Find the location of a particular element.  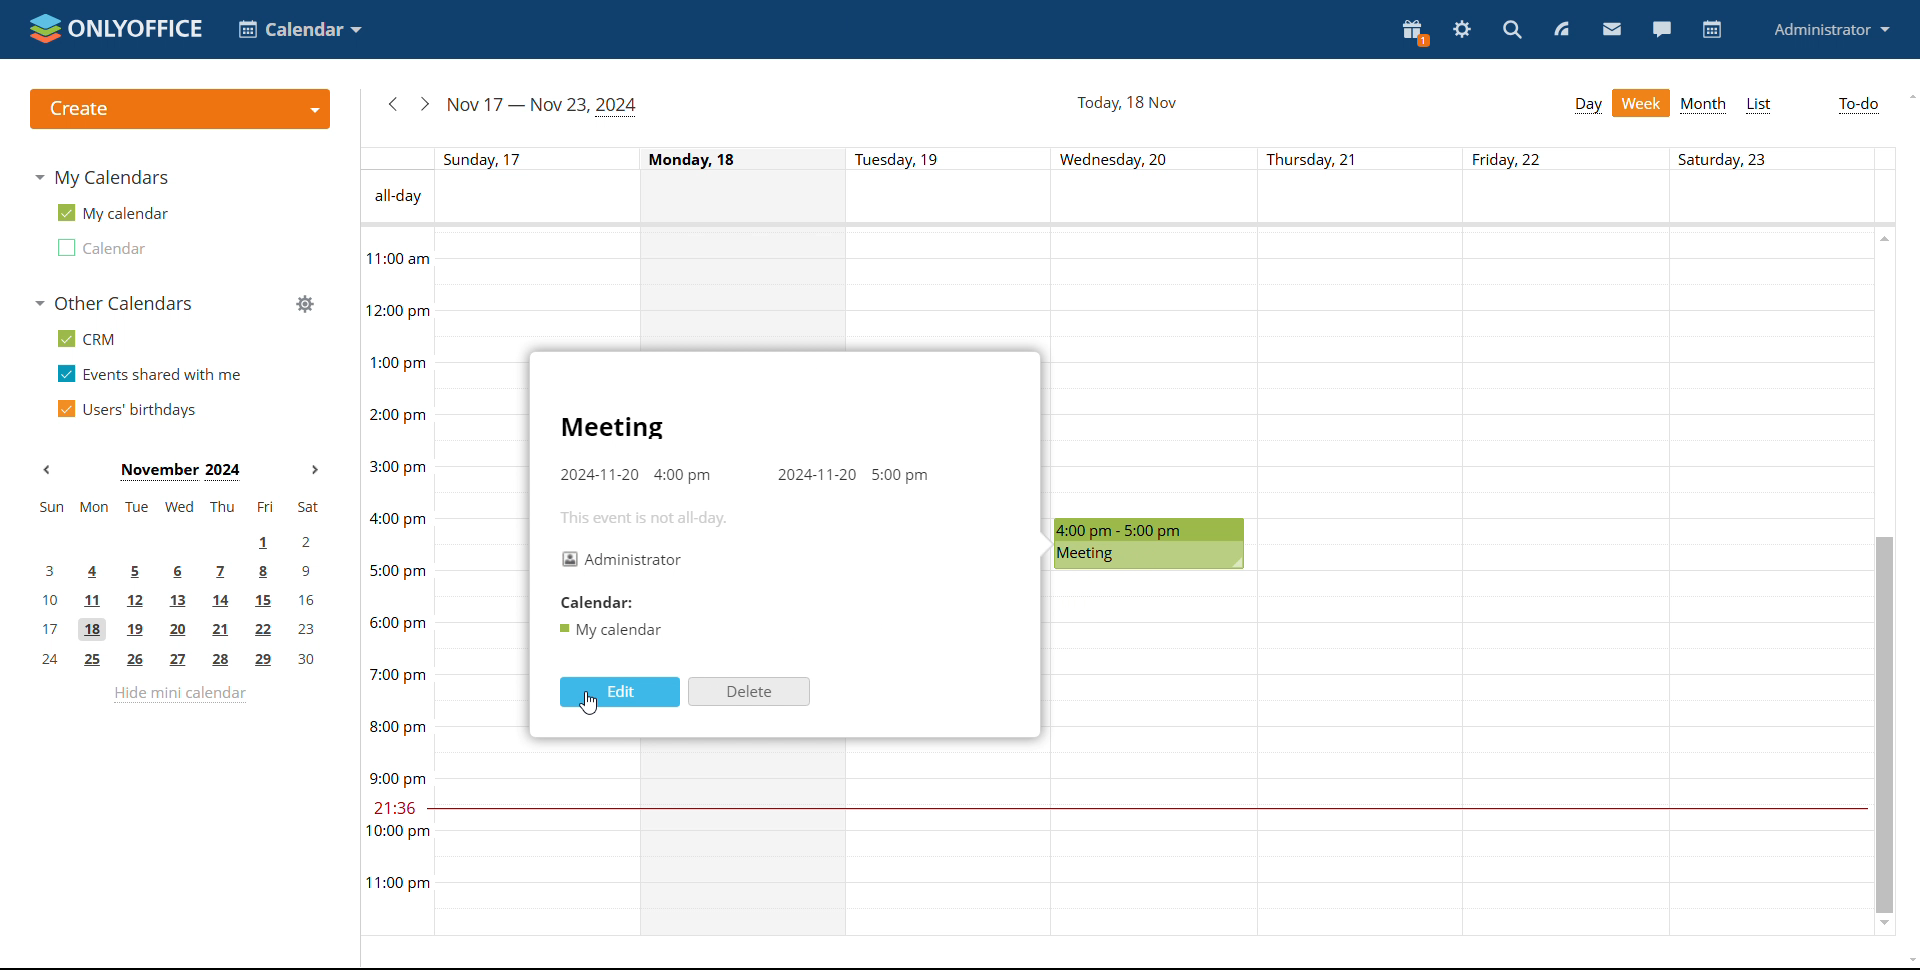

to-do is located at coordinates (1859, 106).